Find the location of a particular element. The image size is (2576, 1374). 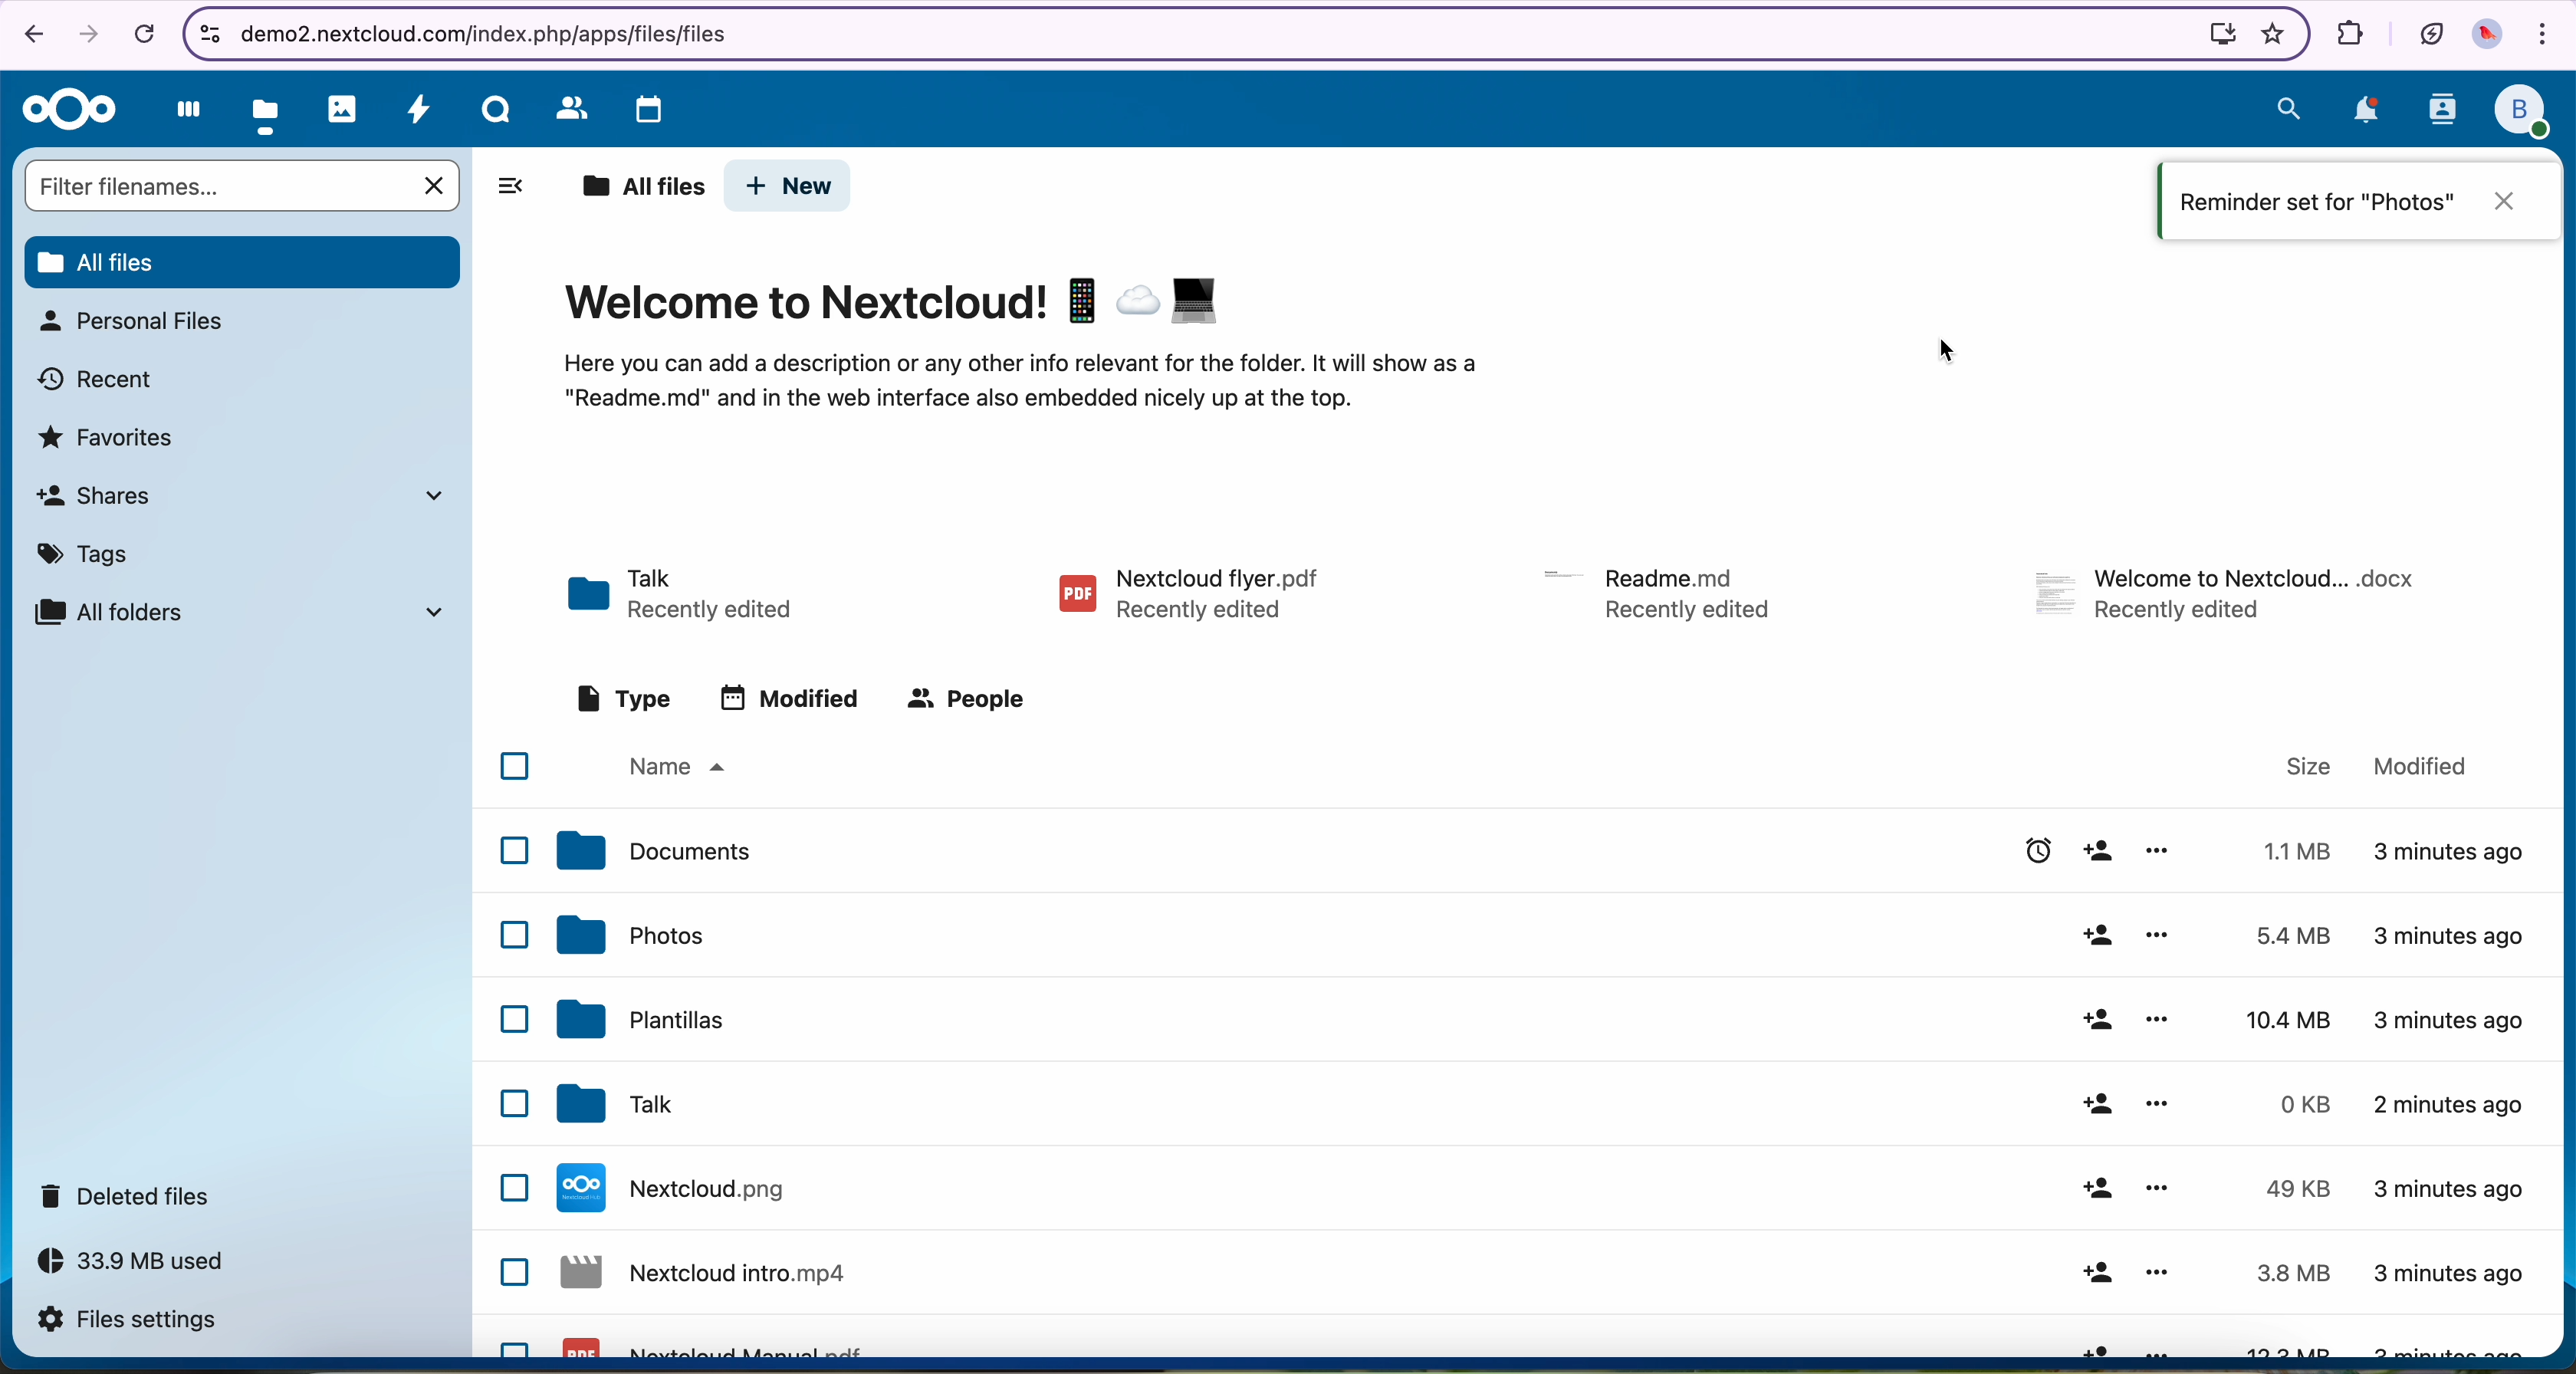

activity is located at coordinates (420, 109).